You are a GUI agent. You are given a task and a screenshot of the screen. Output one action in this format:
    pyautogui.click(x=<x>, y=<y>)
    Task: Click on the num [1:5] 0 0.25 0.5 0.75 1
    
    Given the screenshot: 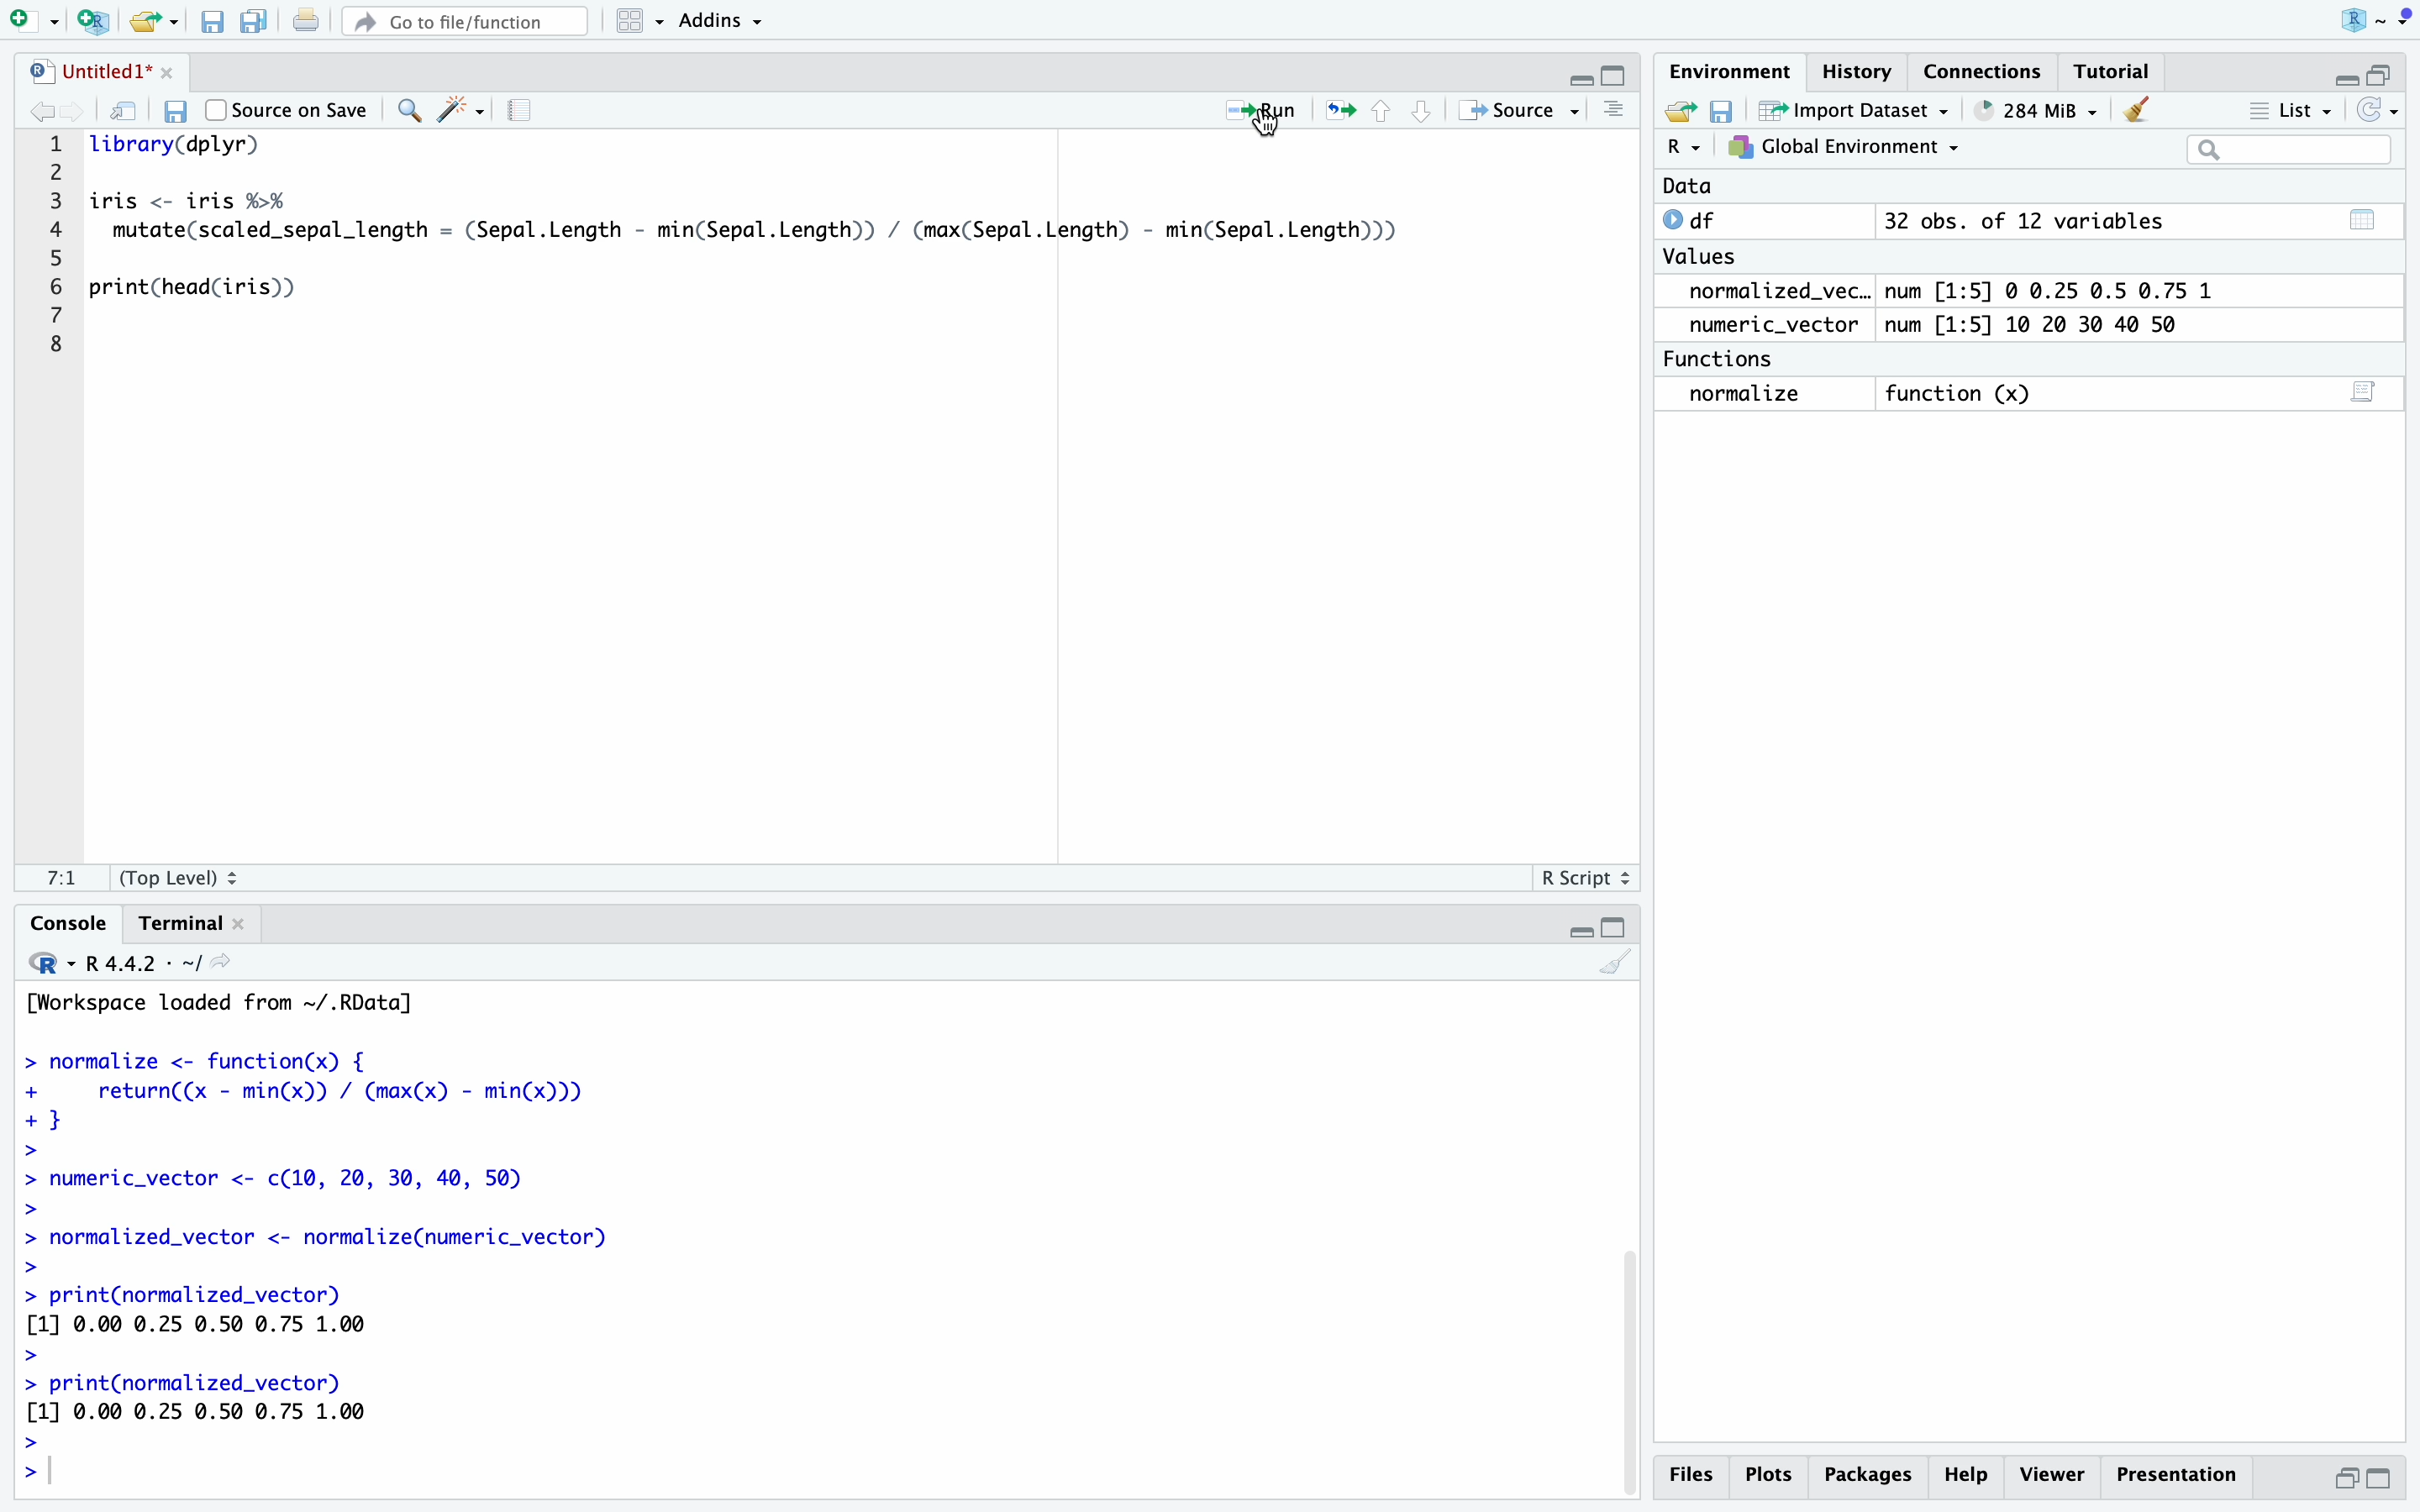 What is the action you would take?
    pyautogui.click(x=2055, y=291)
    